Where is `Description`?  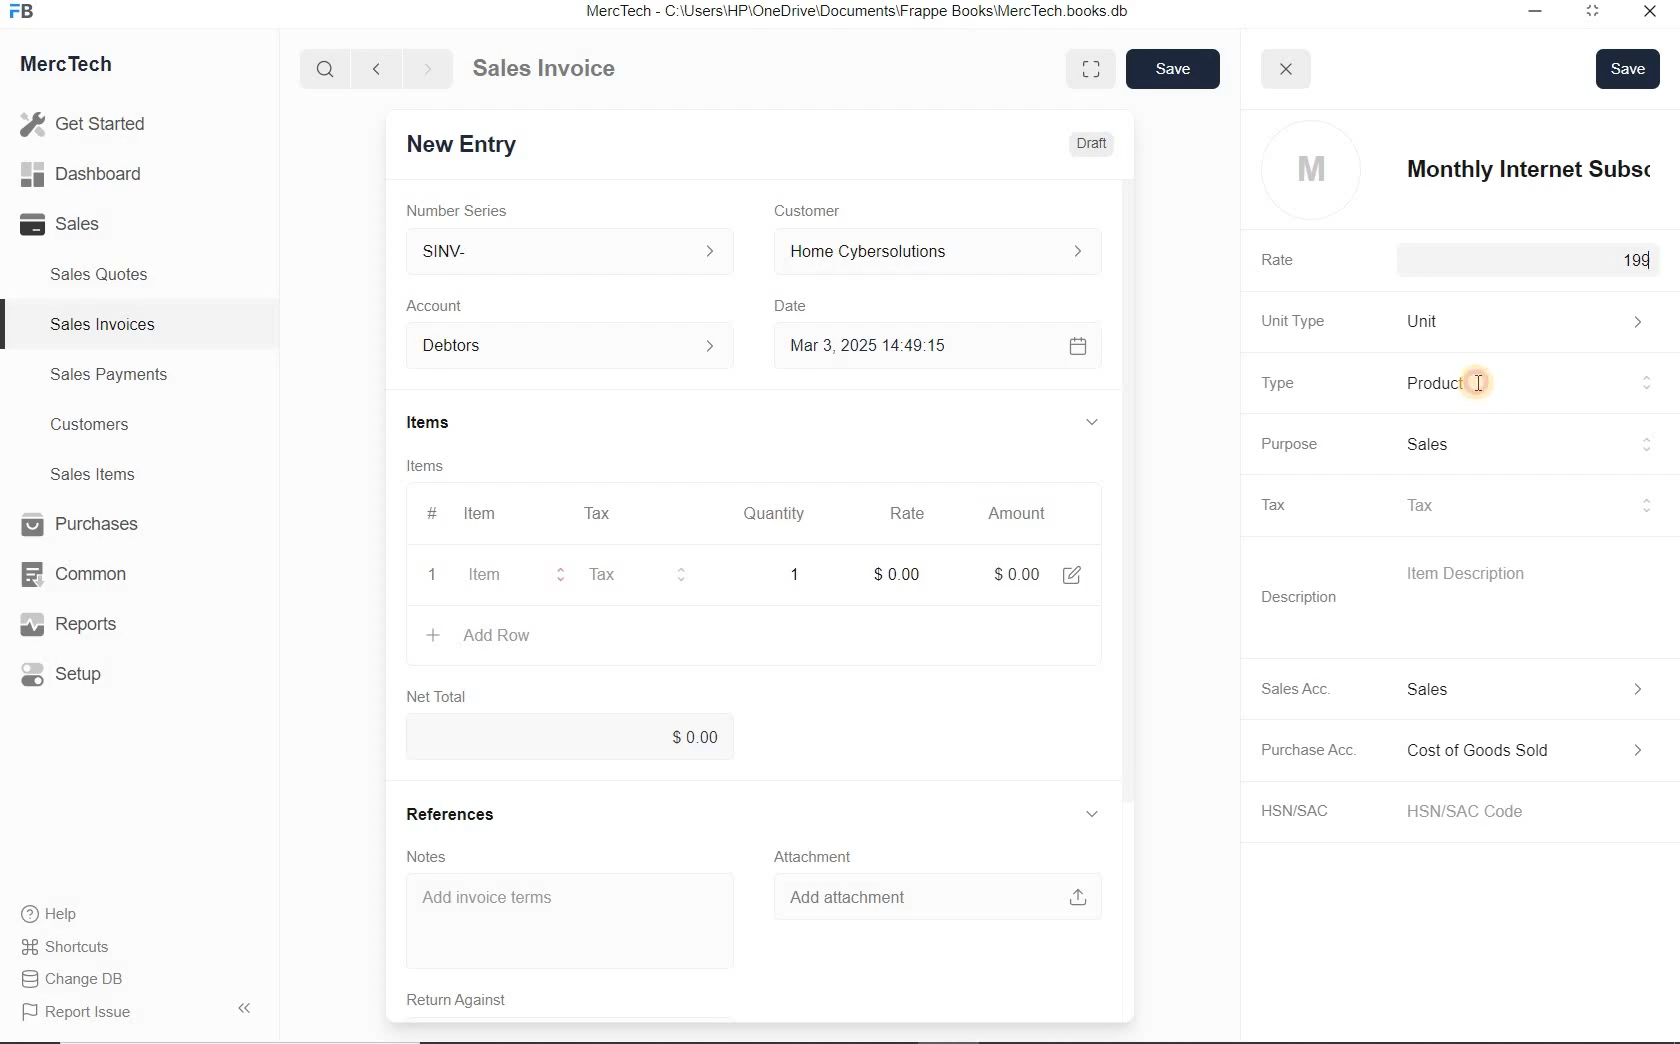 Description is located at coordinates (1300, 597).